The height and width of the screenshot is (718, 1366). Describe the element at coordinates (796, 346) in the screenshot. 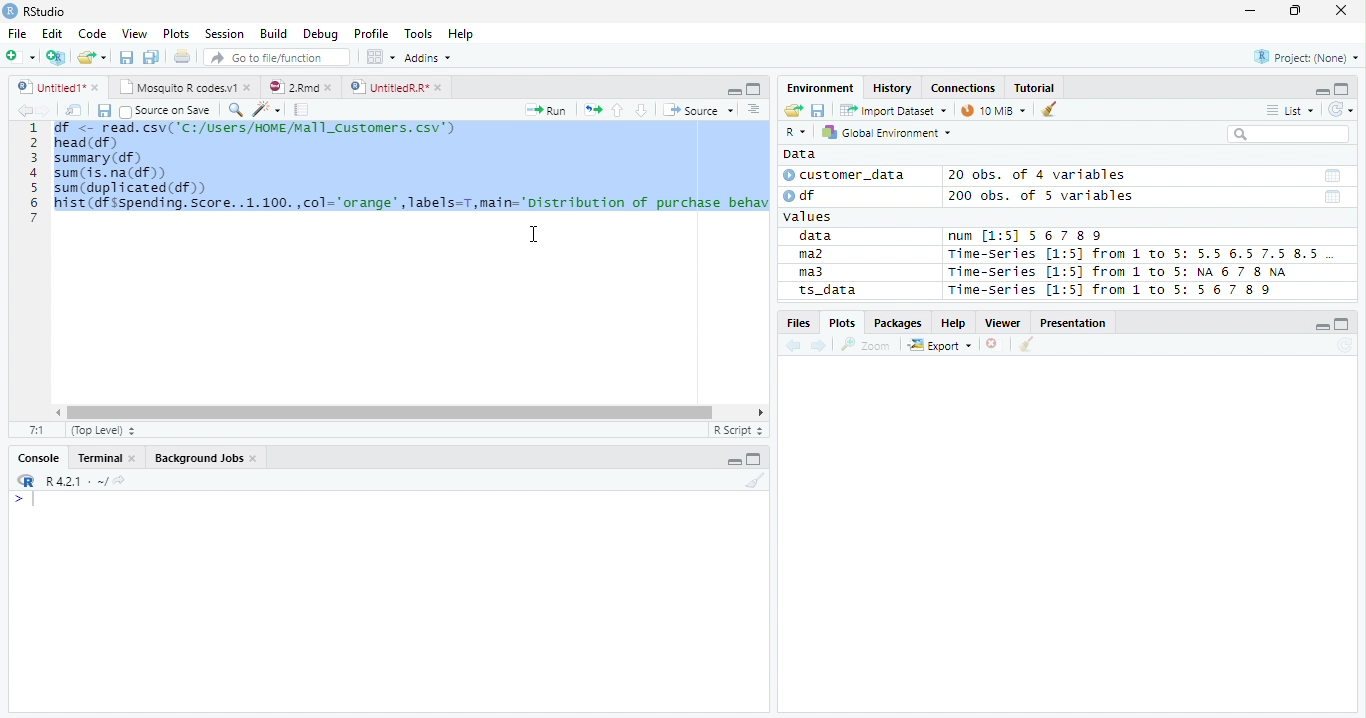

I see `Previous` at that location.